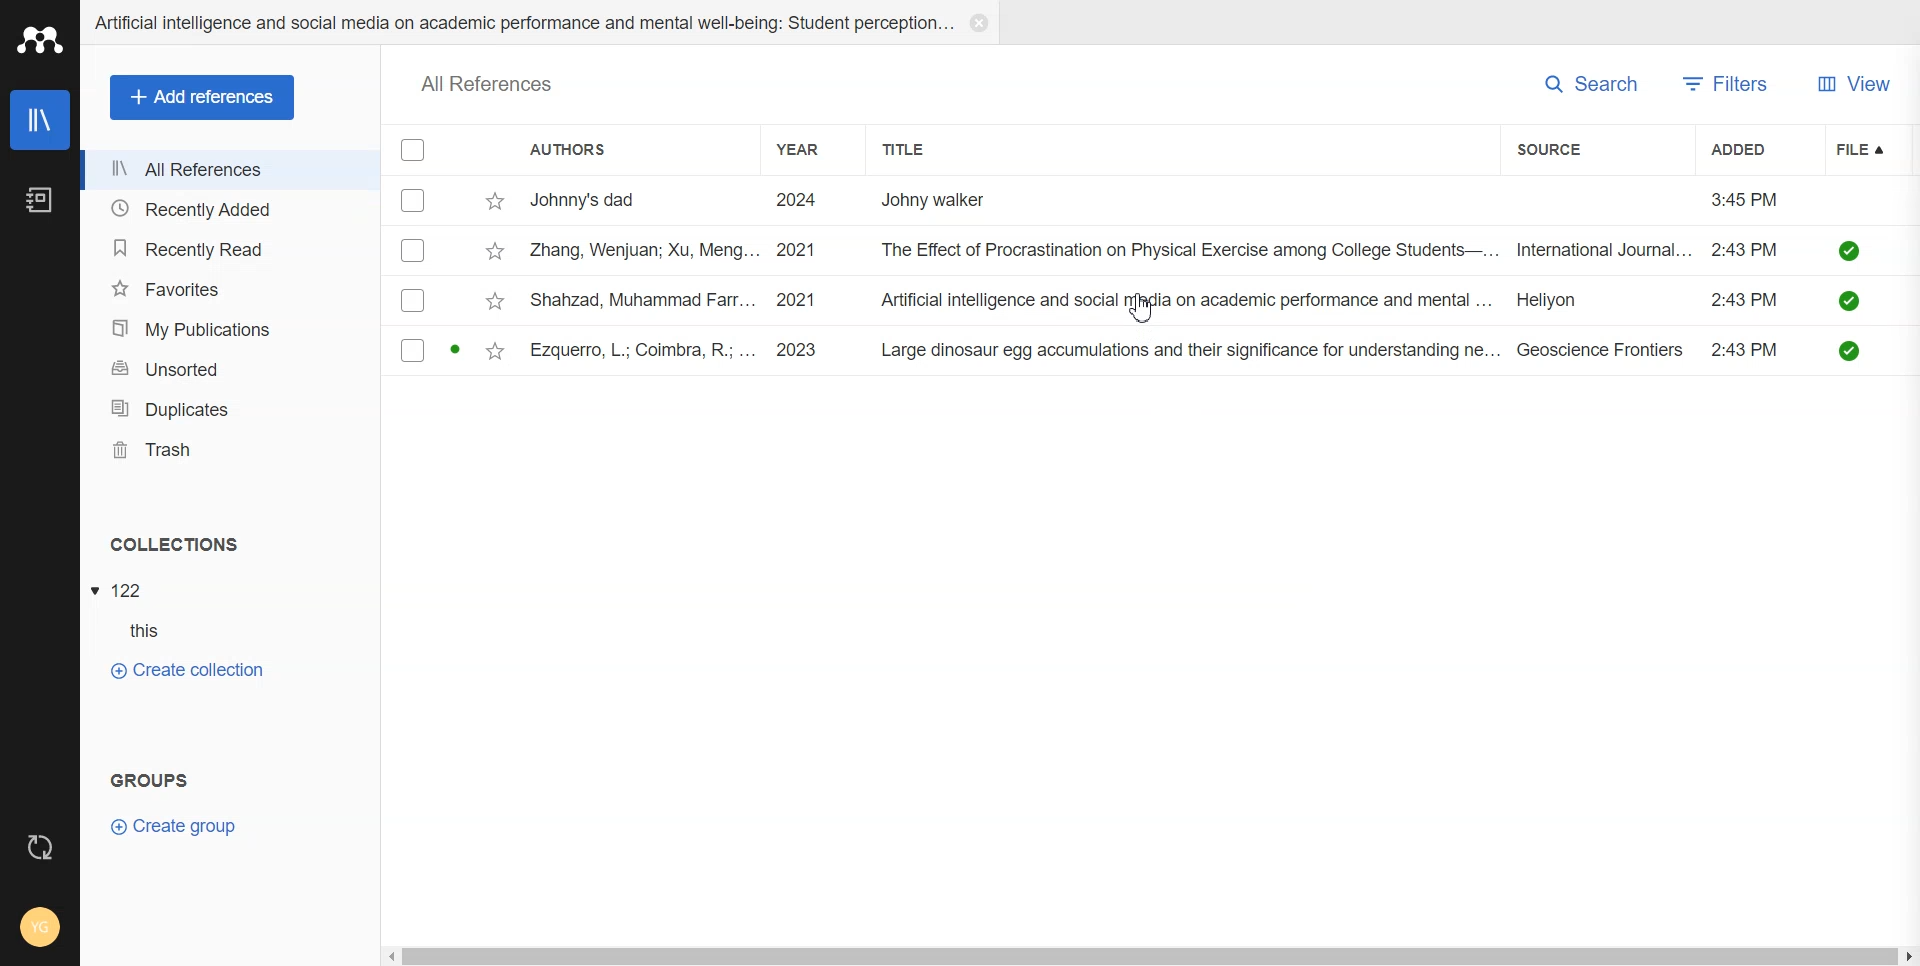 Image resolution: width=1920 pixels, height=966 pixels. I want to click on large dinosaur egg accumulations and their significance for understanding ne..., so click(1193, 354).